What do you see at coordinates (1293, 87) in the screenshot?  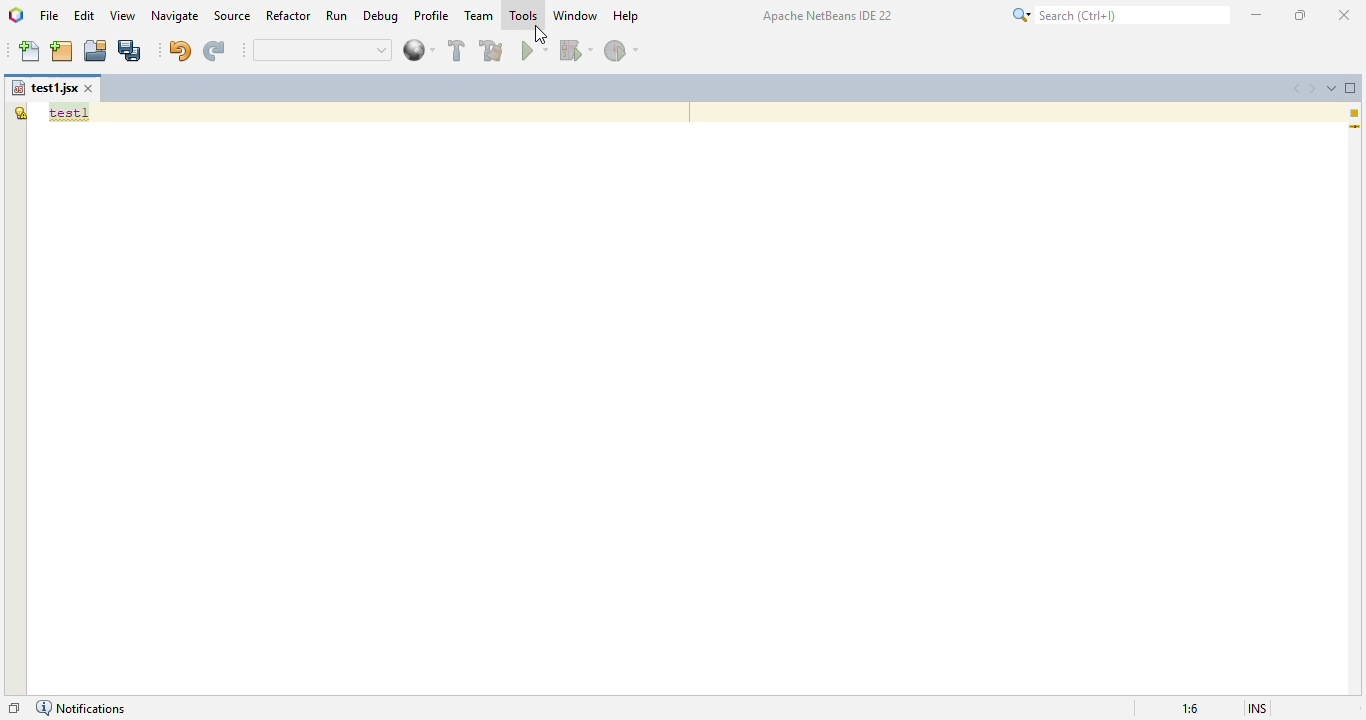 I see `scroll documents left` at bounding box center [1293, 87].